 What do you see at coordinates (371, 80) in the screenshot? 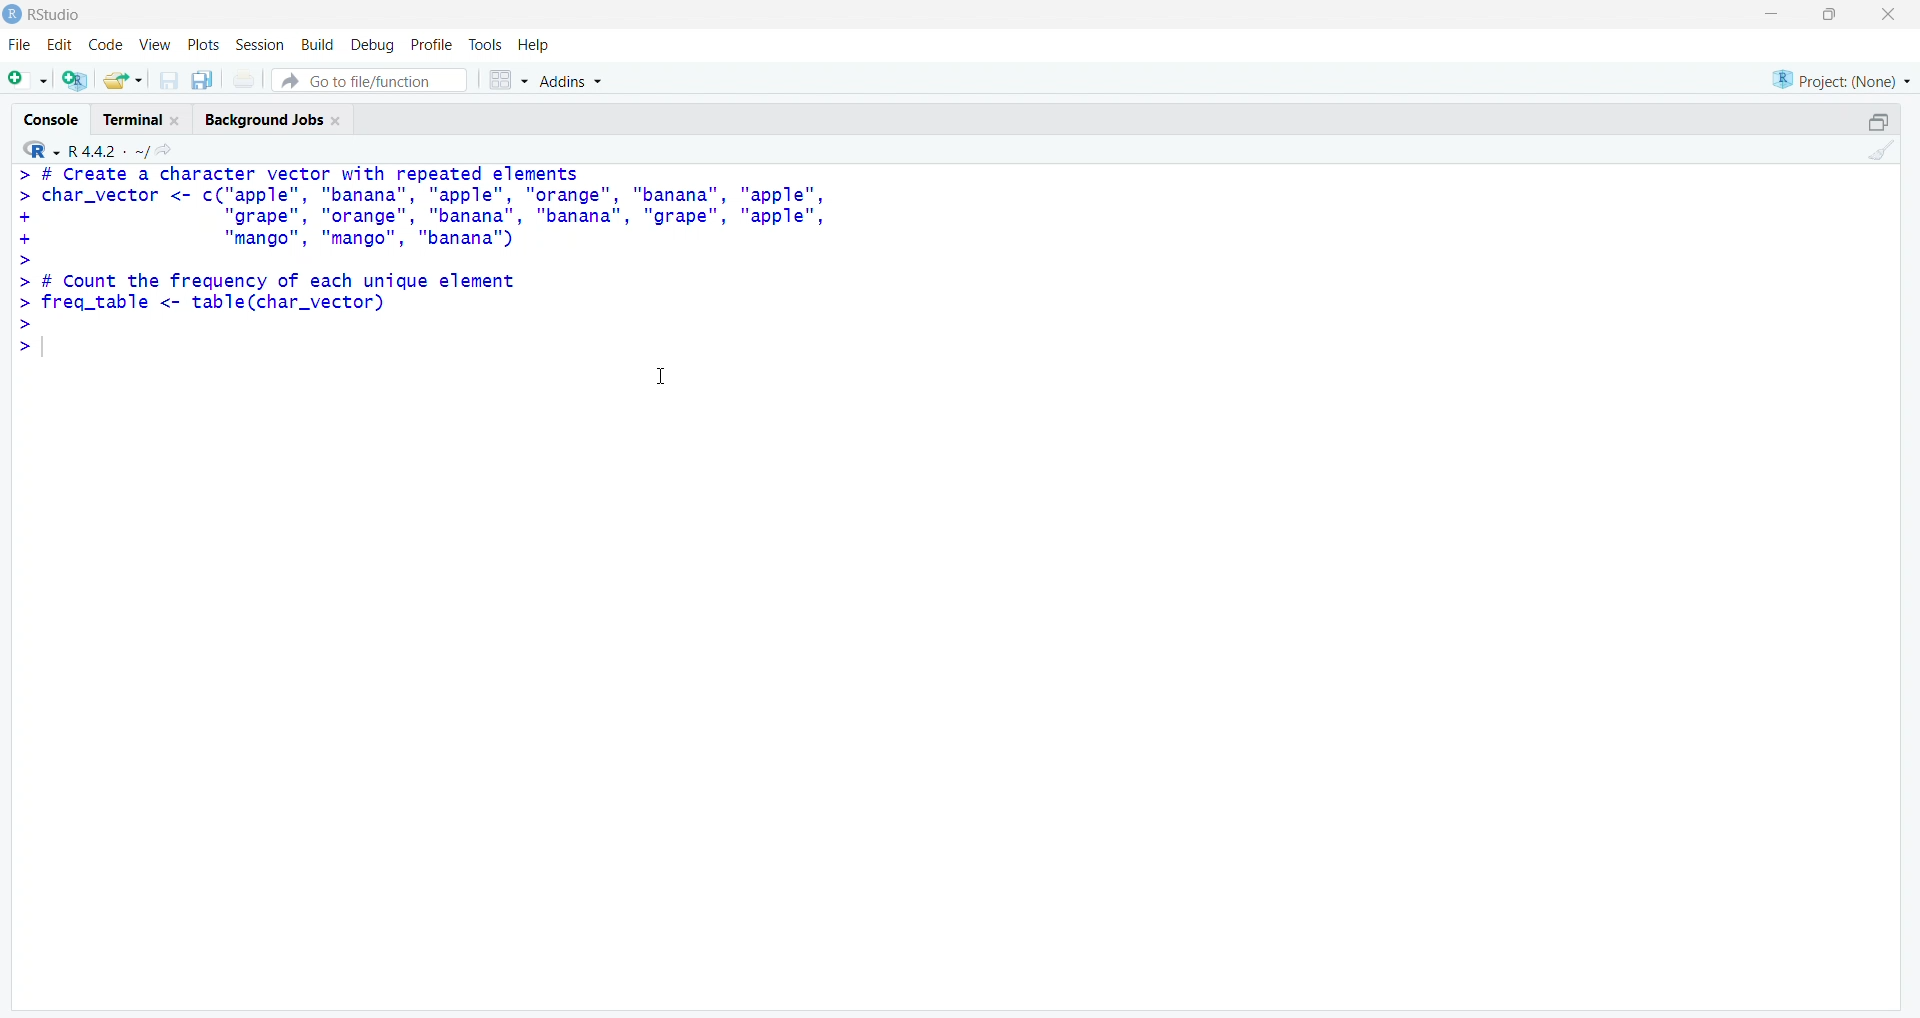
I see `Go to file/function` at bounding box center [371, 80].